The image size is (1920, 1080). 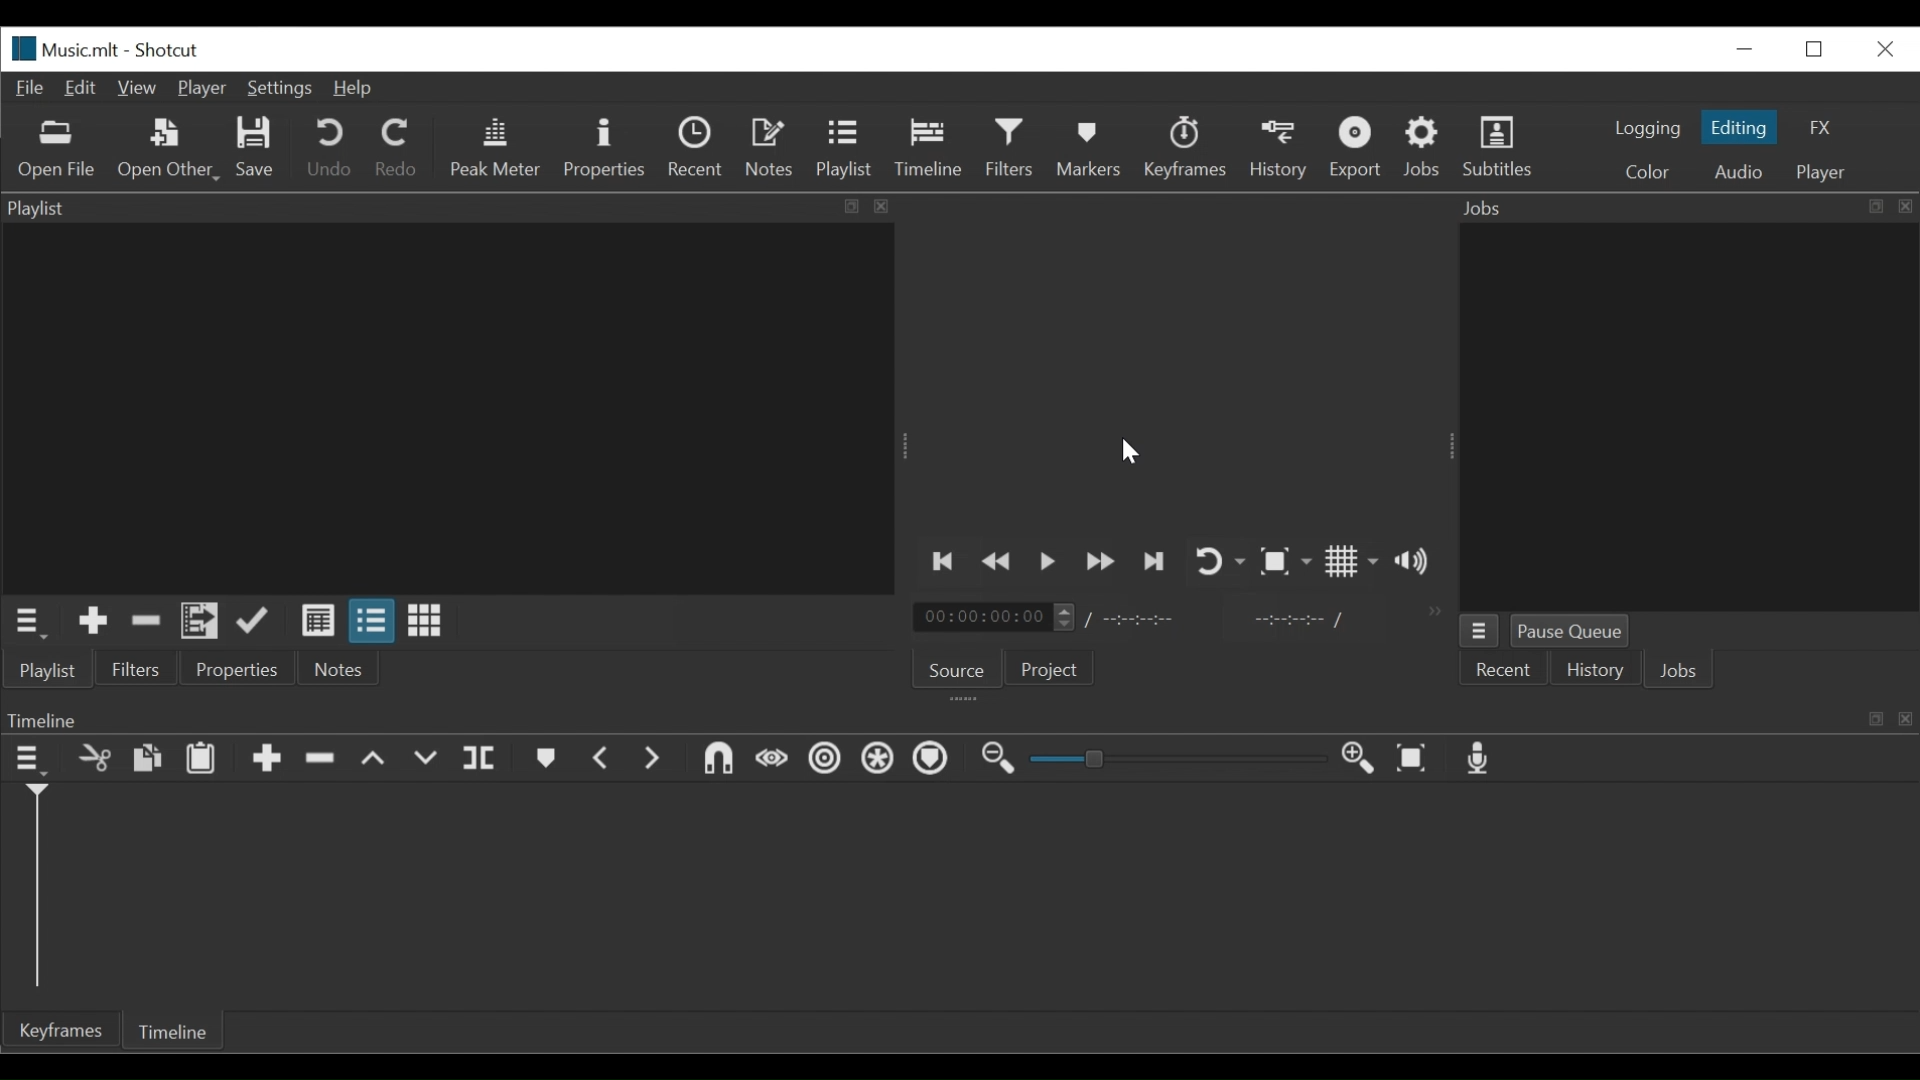 What do you see at coordinates (1886, 49) in the screenshot?
I see `Close` at bounding box center [1886, 49].